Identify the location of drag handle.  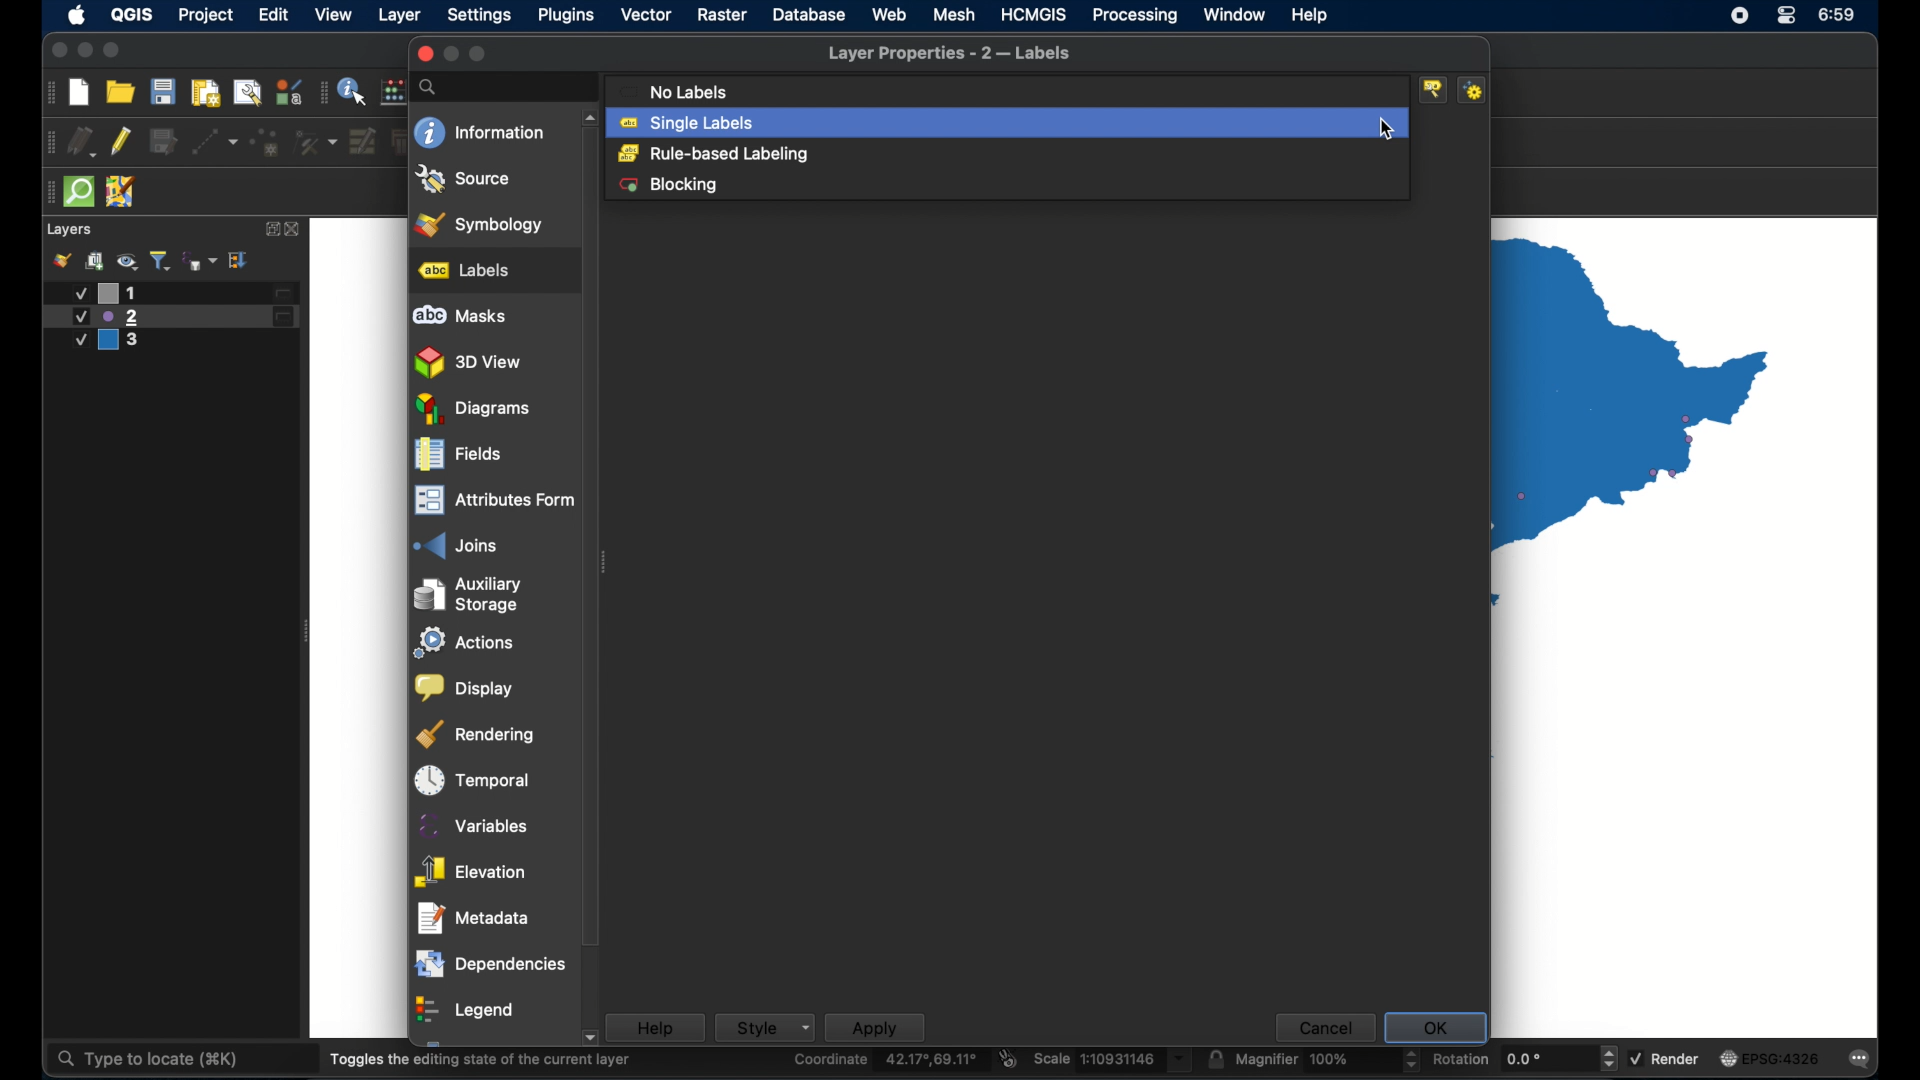
(47, 92).